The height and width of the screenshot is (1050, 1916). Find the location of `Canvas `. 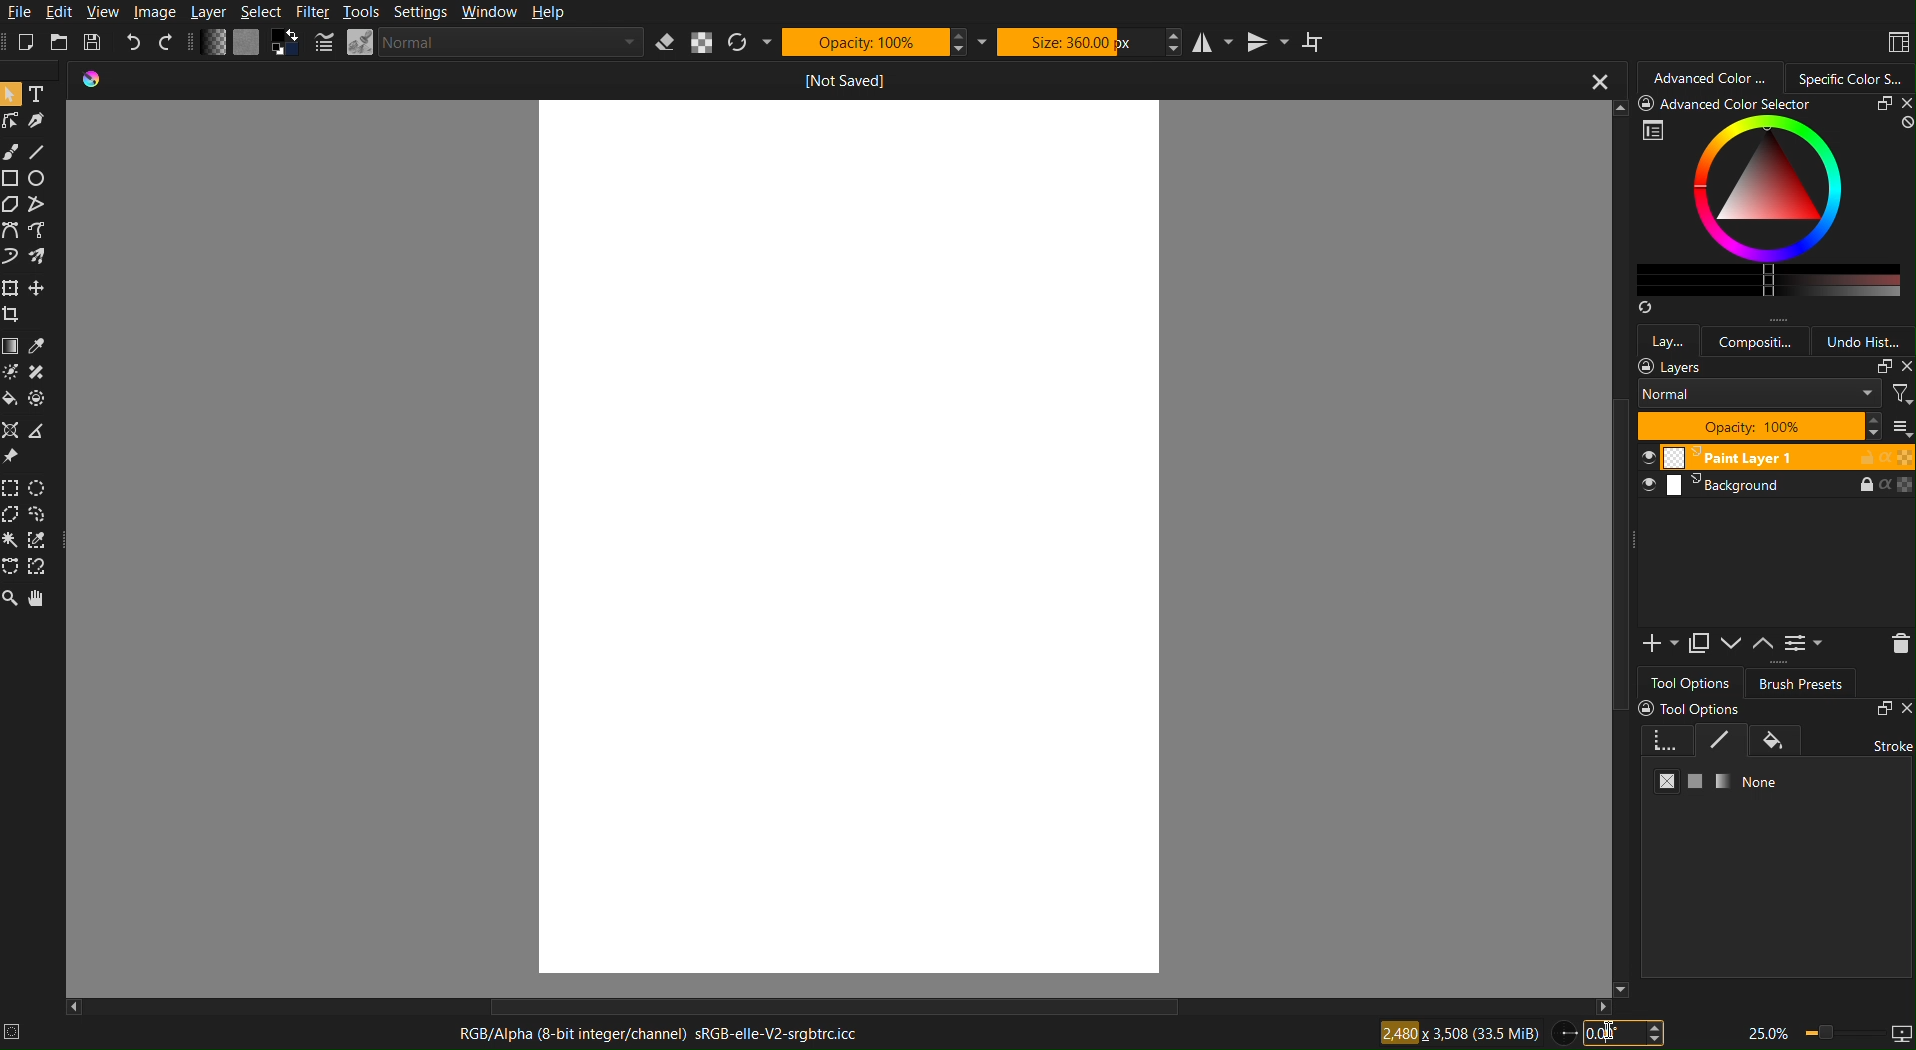

Canvas  is located at coordinates (848, 542).